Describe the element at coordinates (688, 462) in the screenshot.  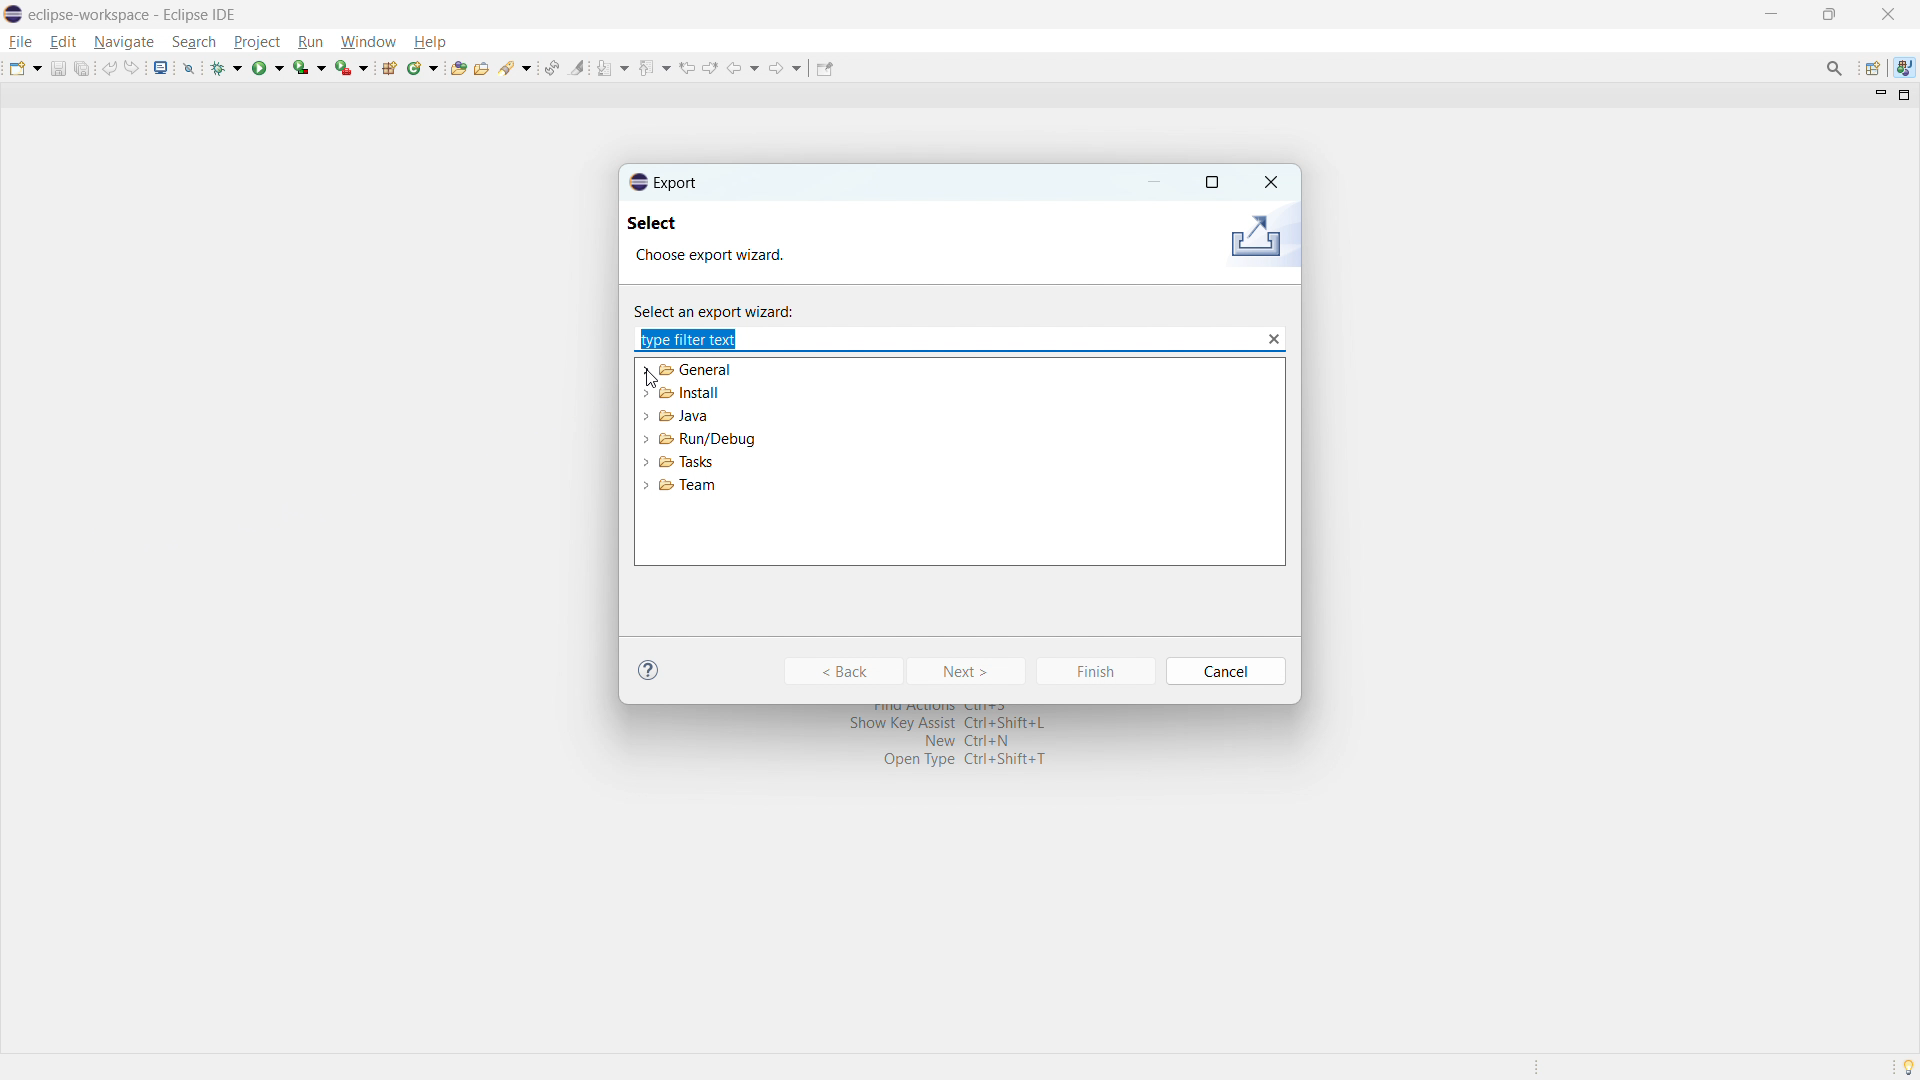
I see `tasks` at that location.